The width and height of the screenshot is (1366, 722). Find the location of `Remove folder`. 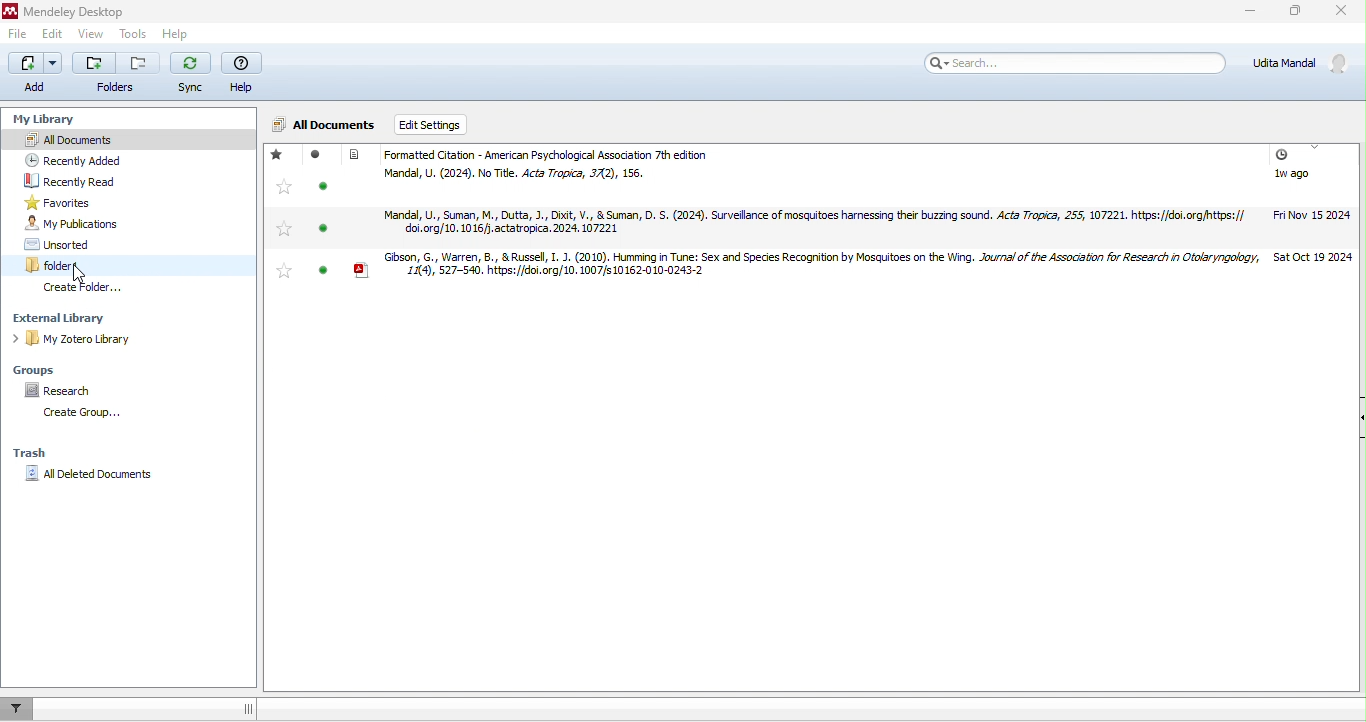

Remove folder is located at coordinates (139, 64).